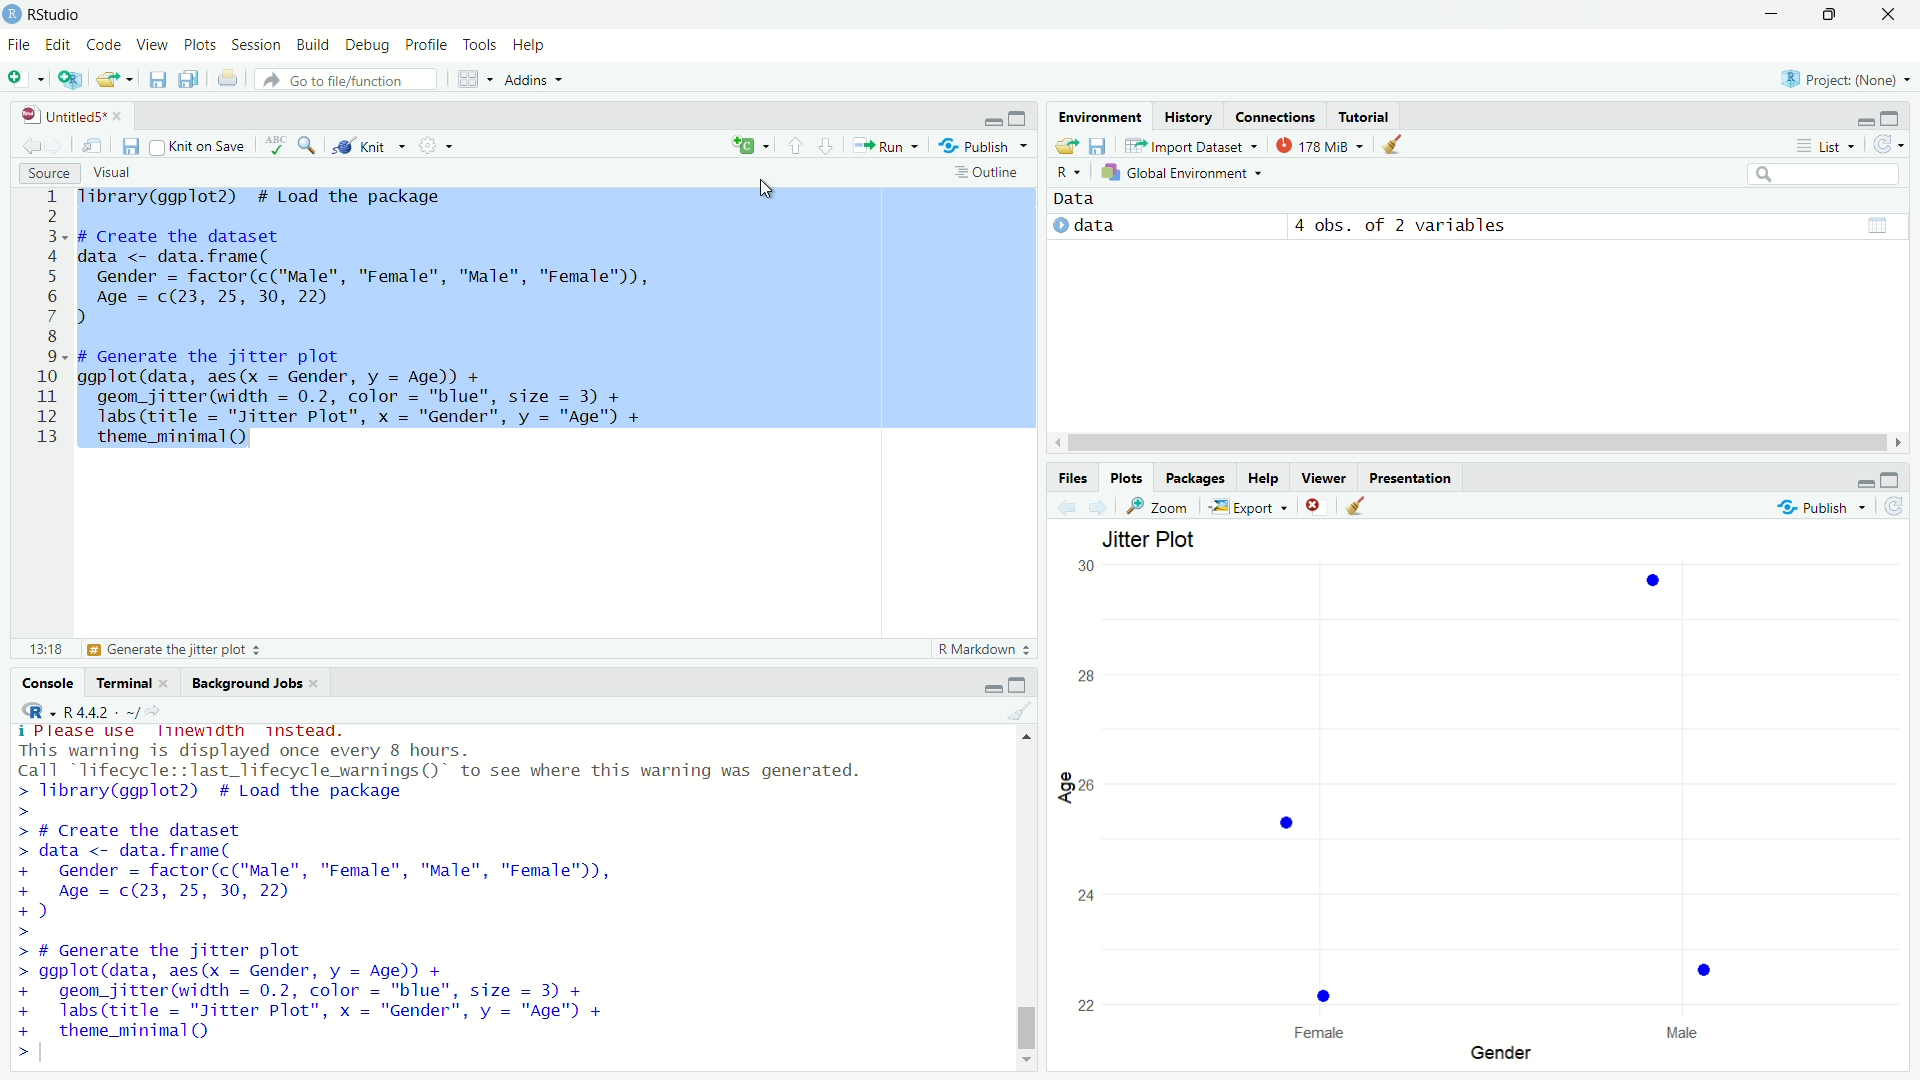 This screenshot has width=1920, height=1080. I want to click on go to previous chunk/section, so click(794, 143).